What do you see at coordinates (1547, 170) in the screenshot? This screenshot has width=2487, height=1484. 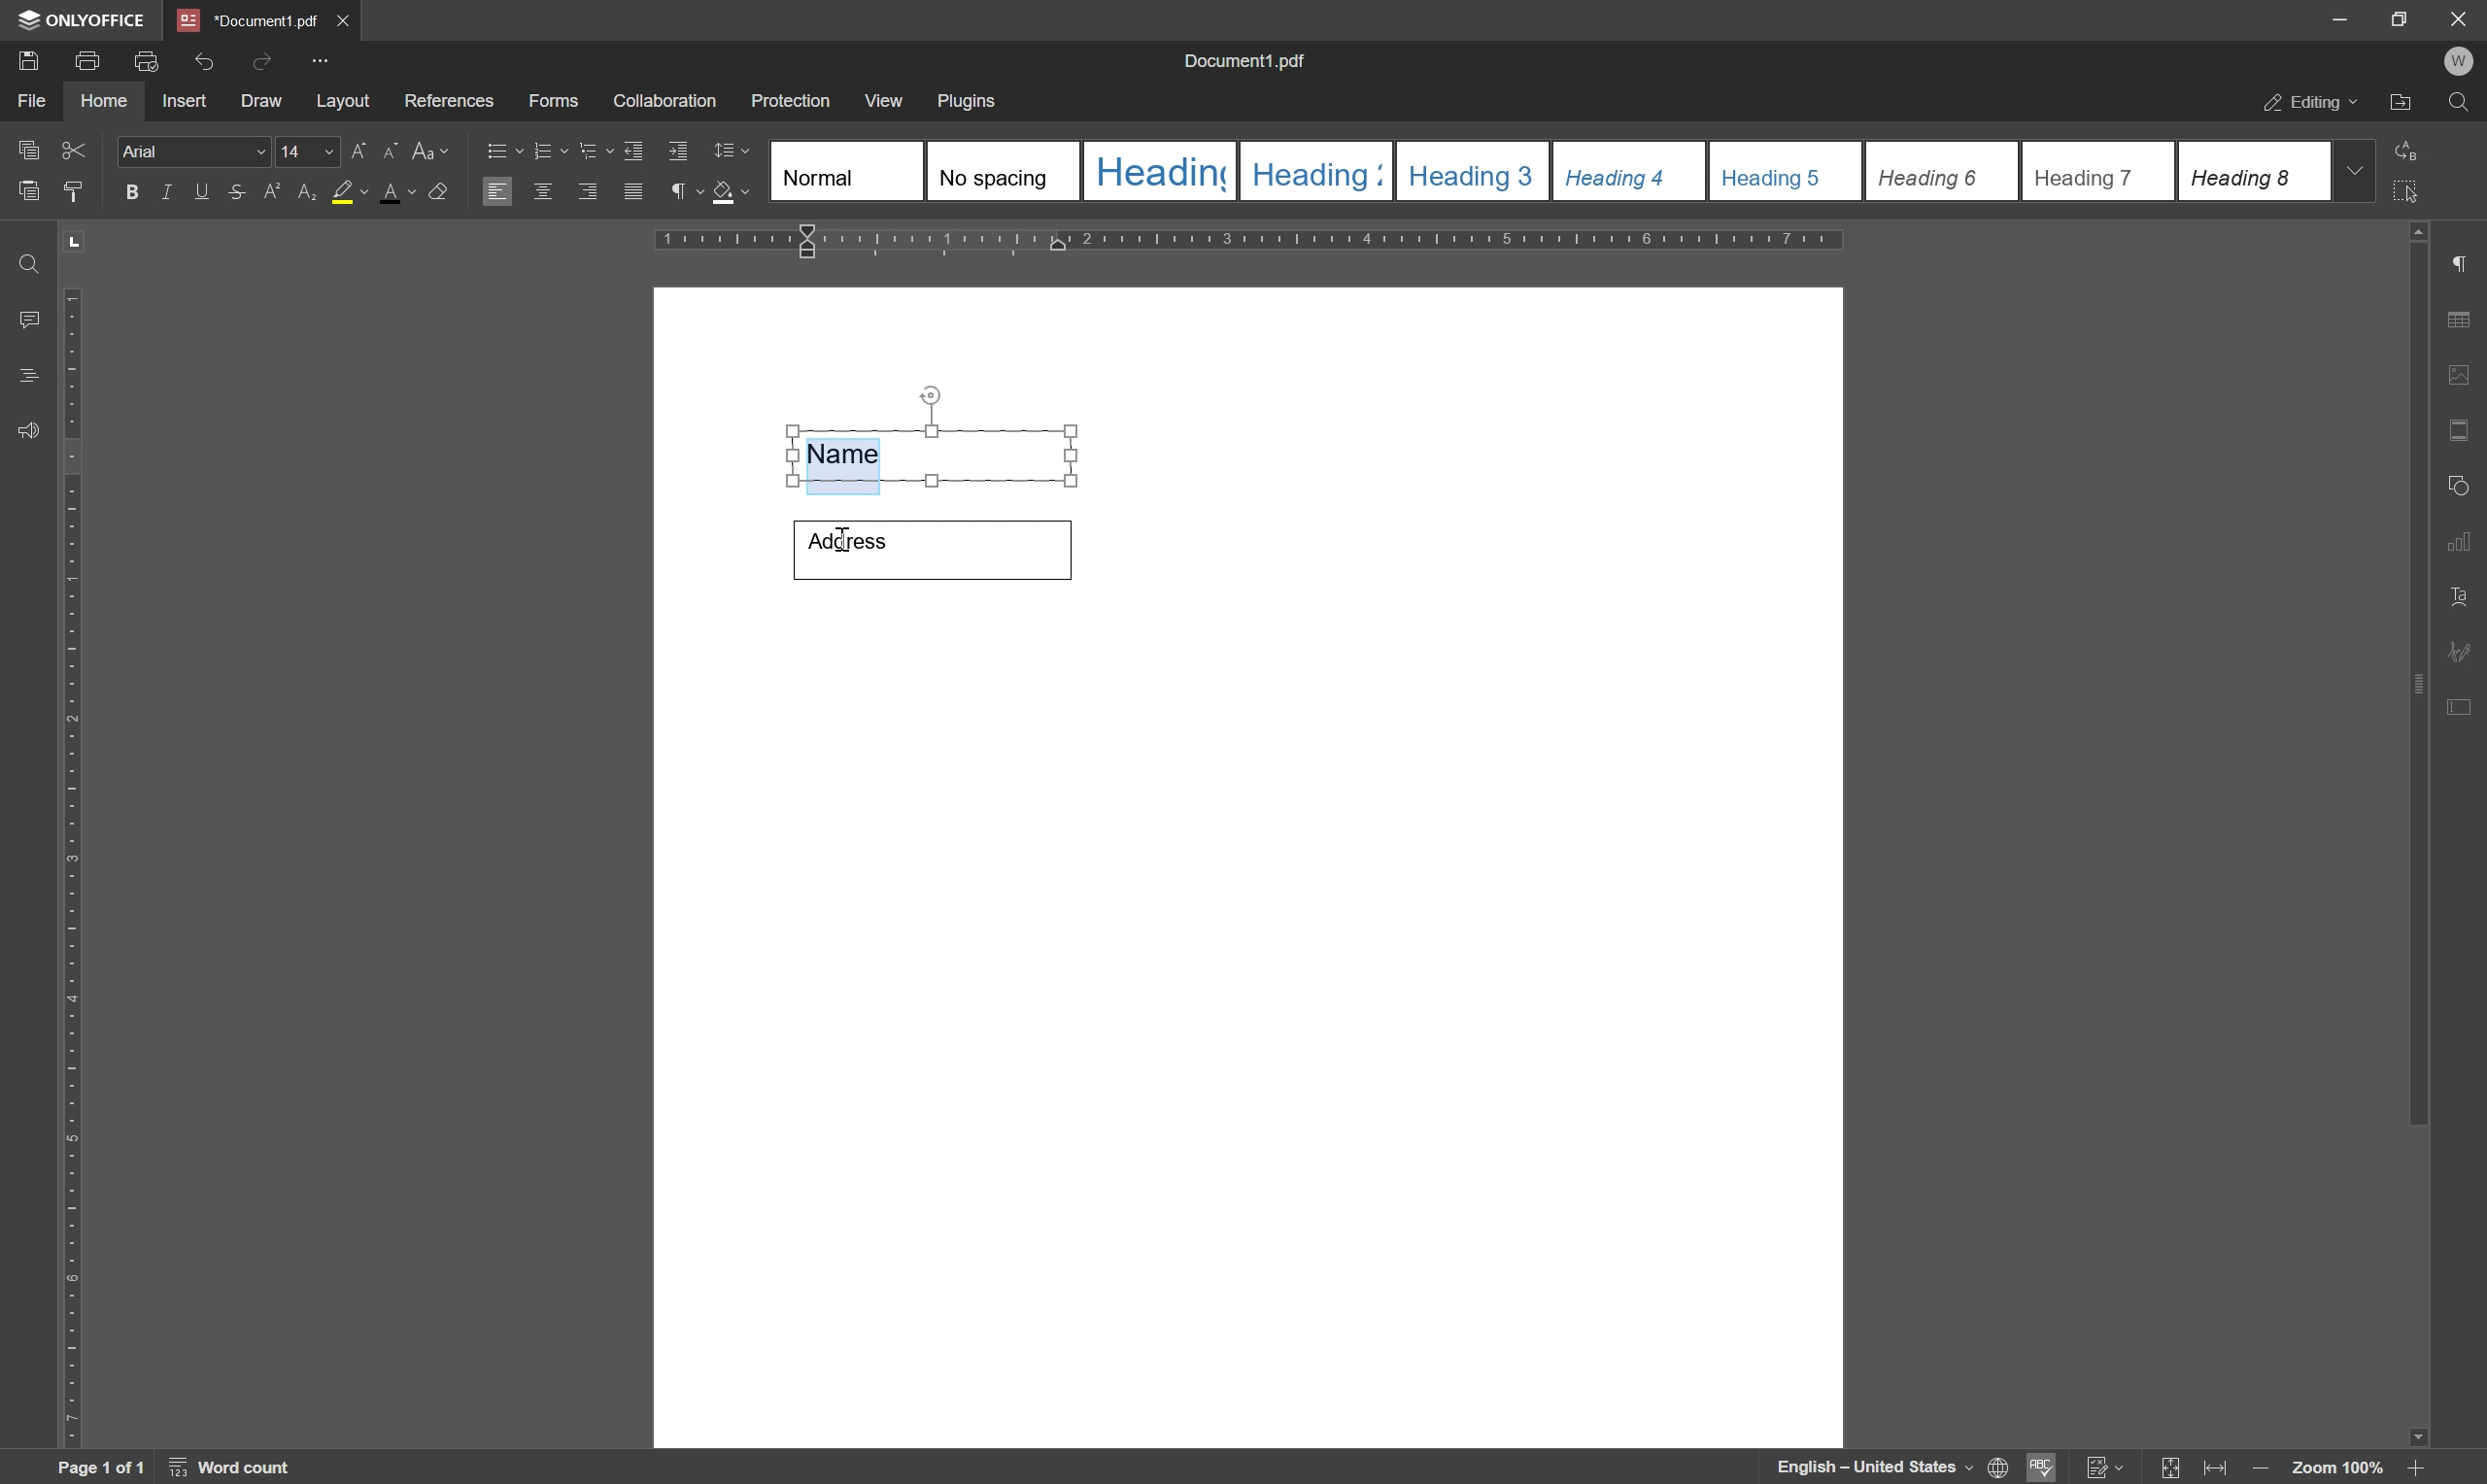 I see `Type of headings` at bounding box center [1547, 170].